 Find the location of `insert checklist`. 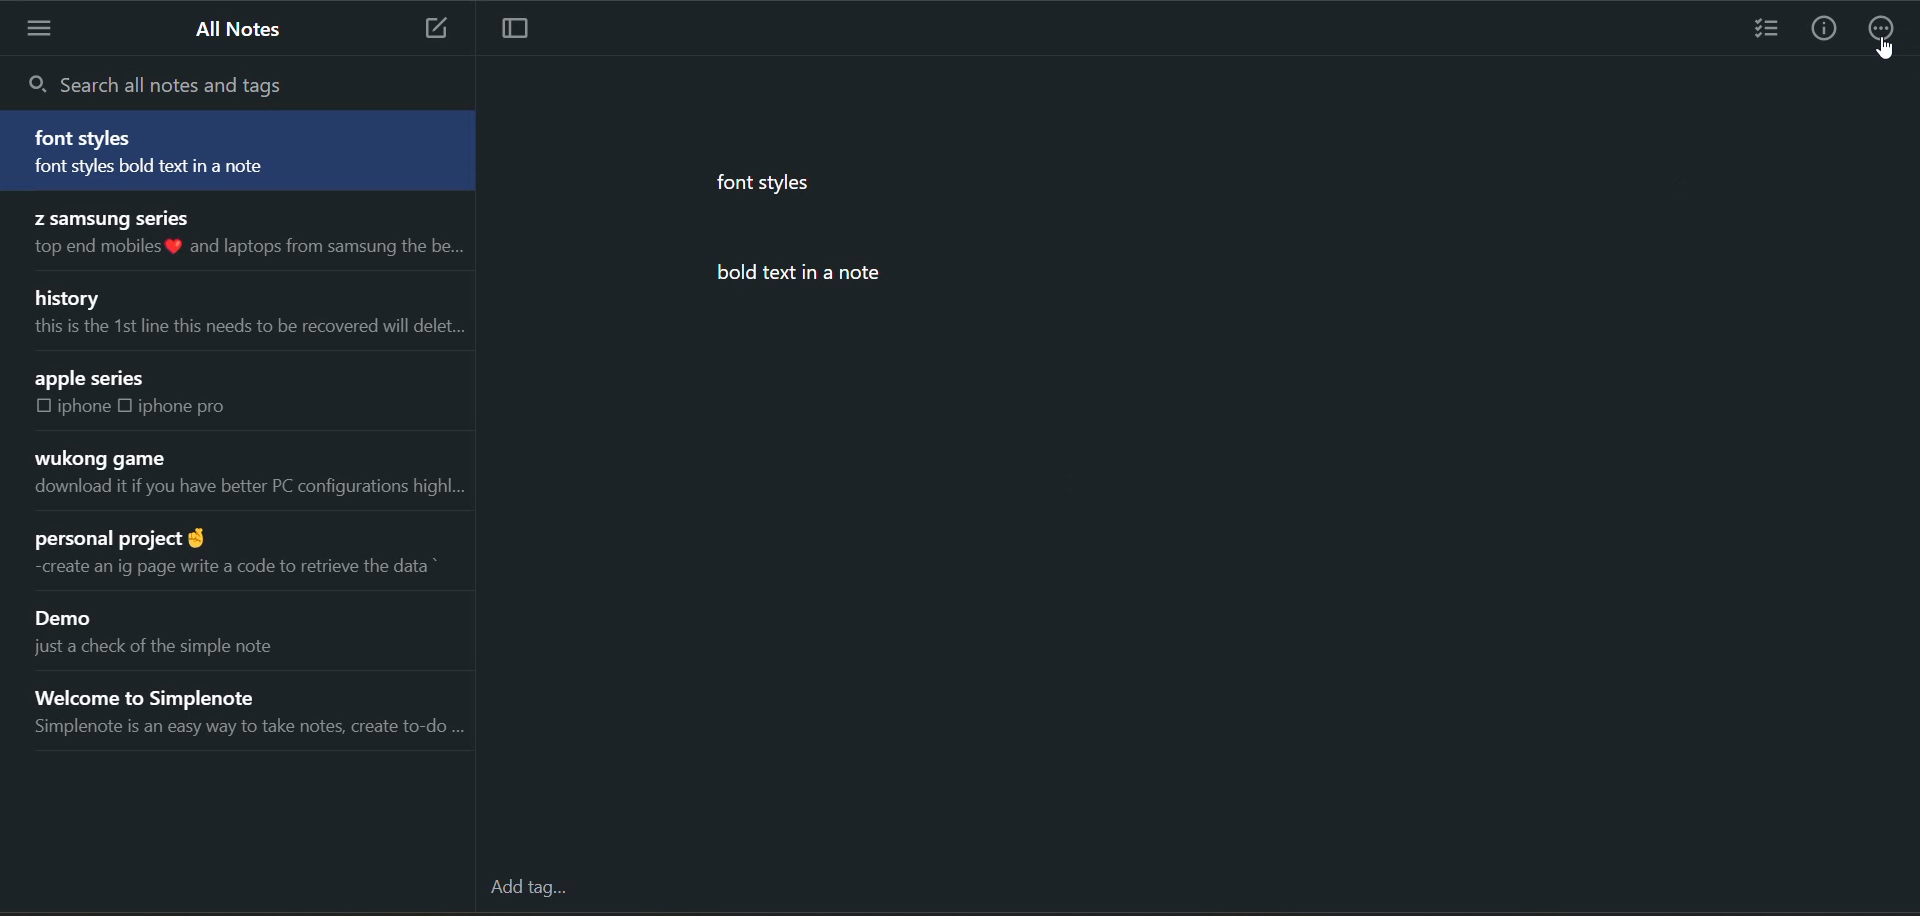

insert checklist is located at coordinates (1767, 31).